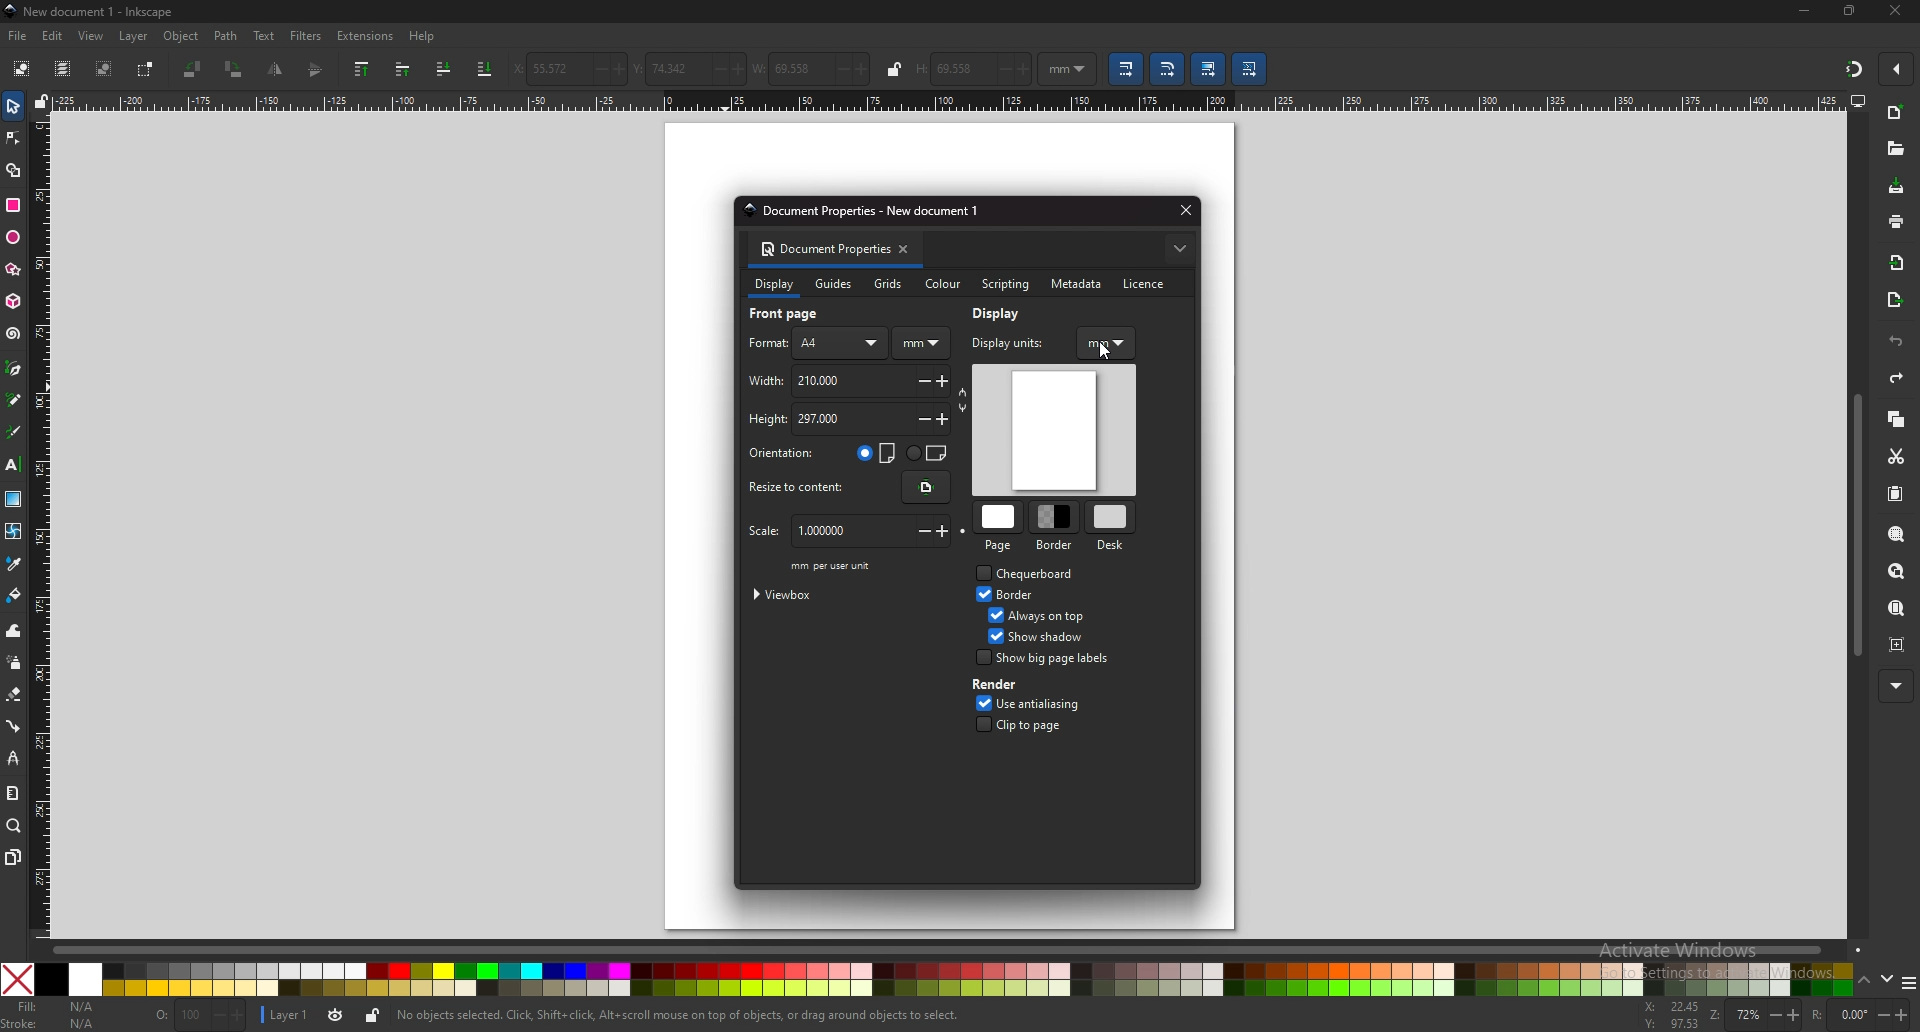  I want to click on up, so click(1864, 979).